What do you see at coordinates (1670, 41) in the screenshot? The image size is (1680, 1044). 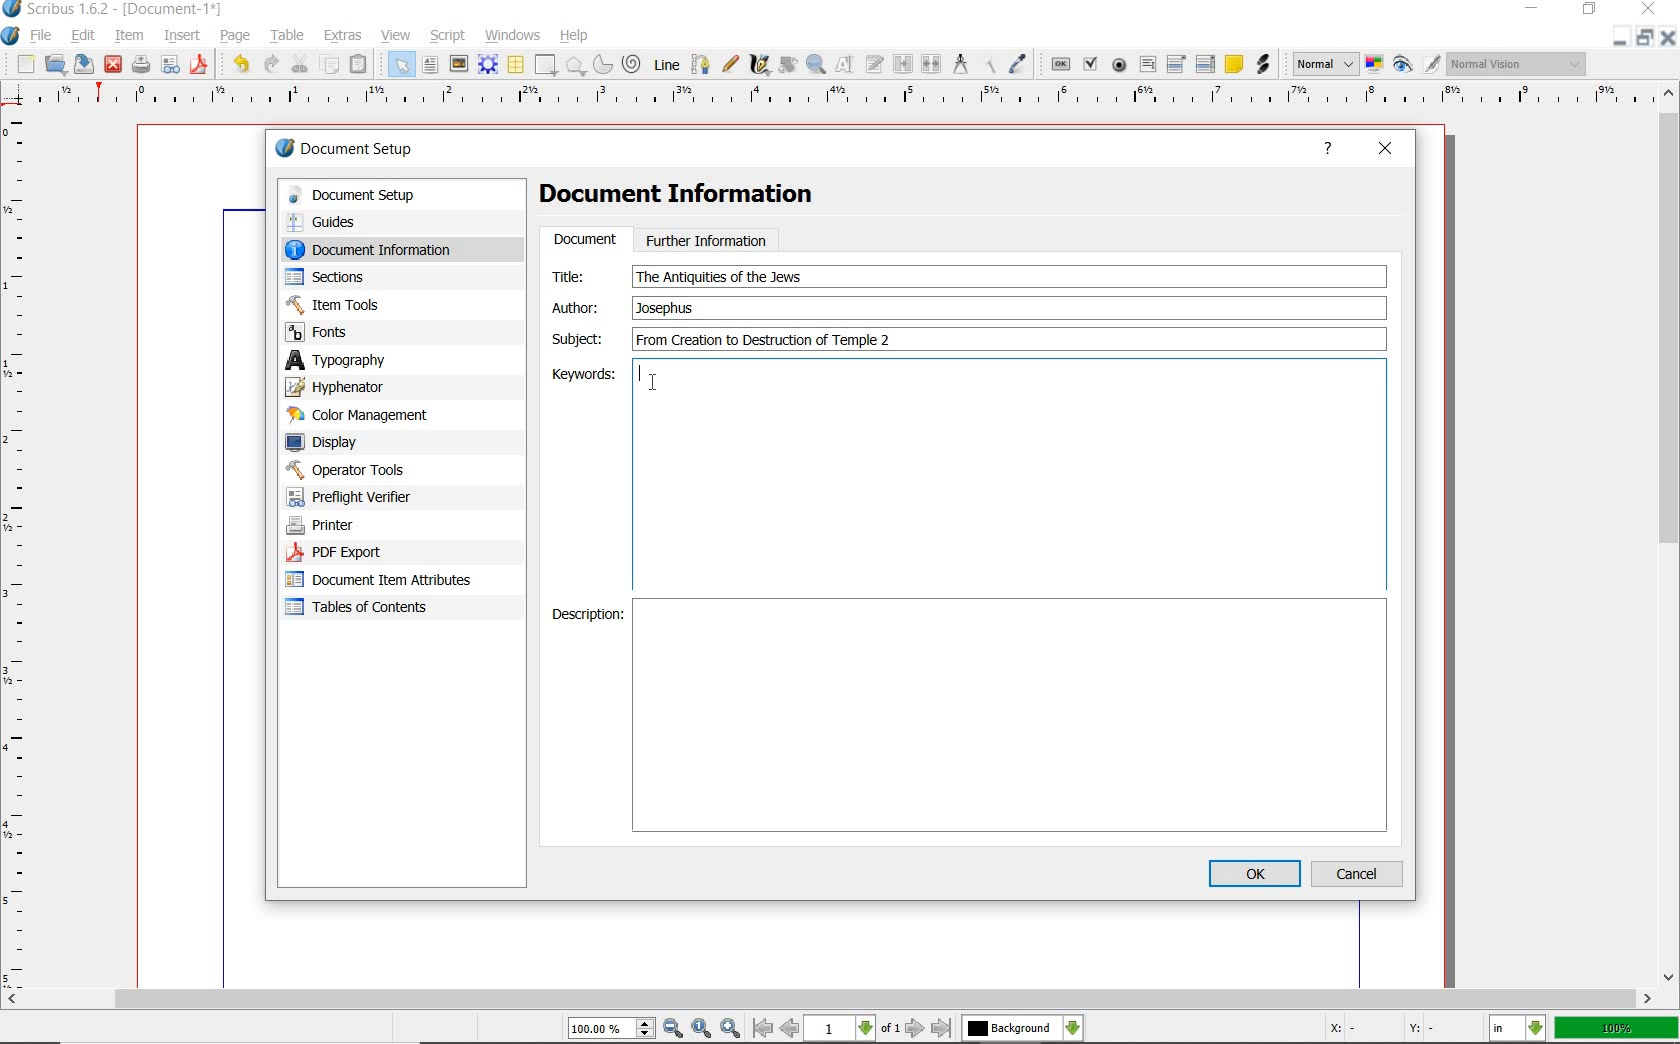 I see `close` at bounding box center [1670, 41].